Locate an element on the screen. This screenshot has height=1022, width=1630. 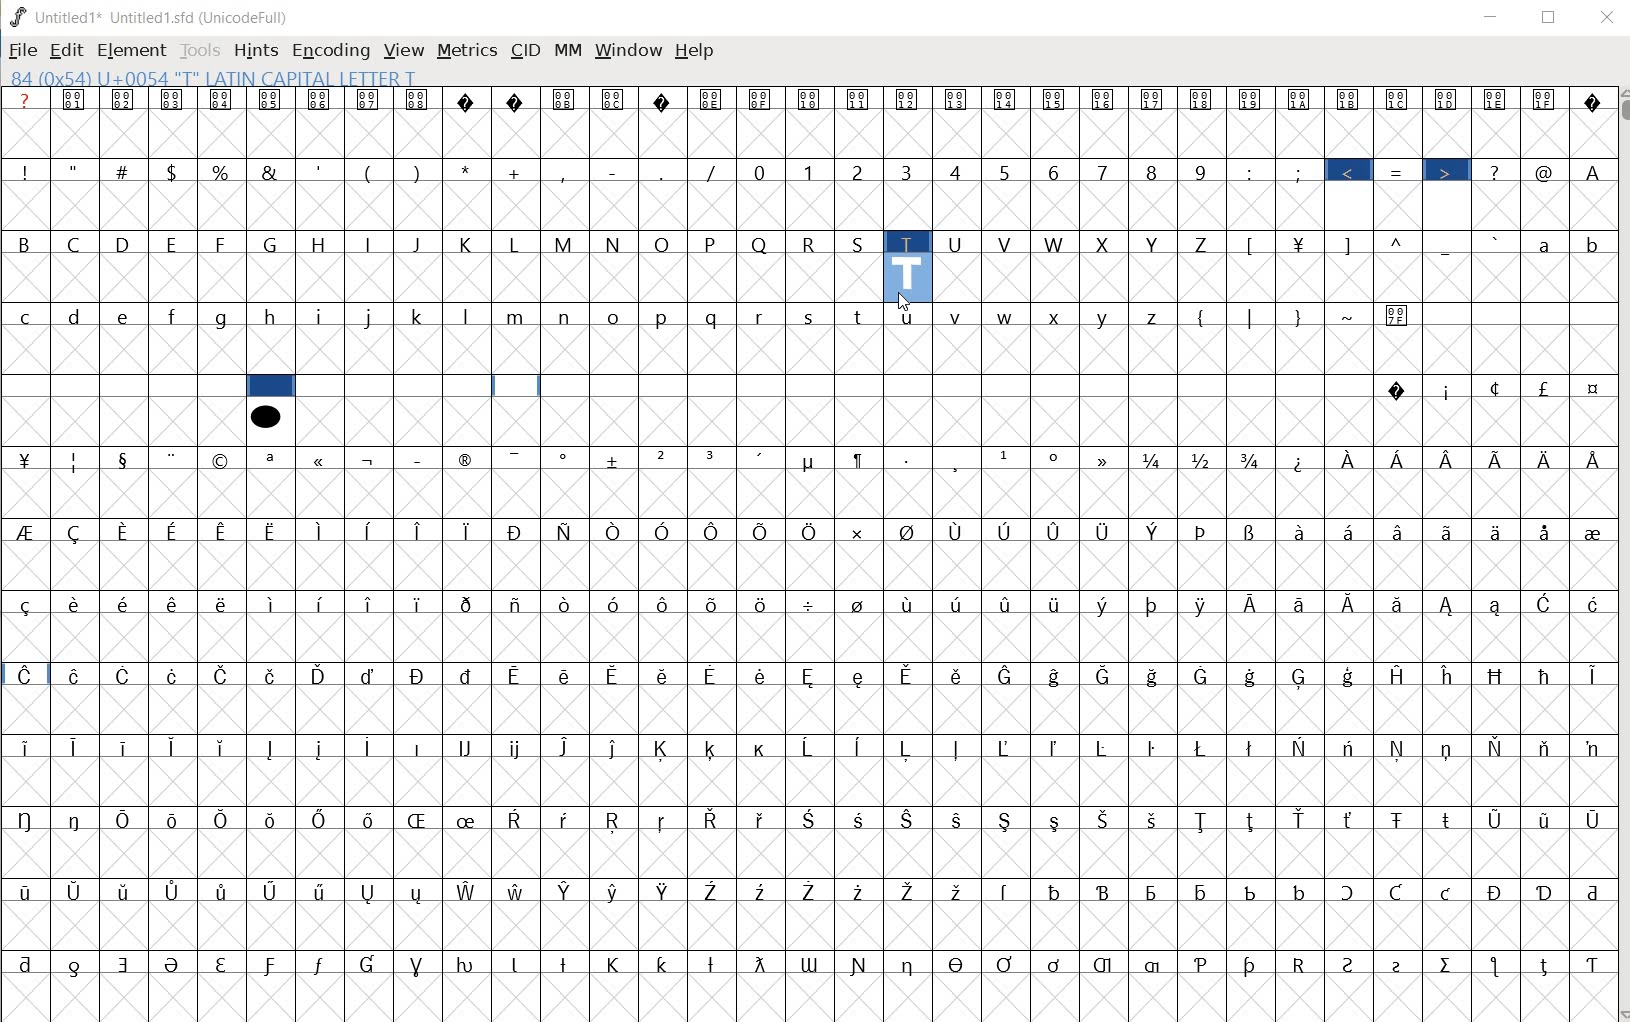
Symbol is located at coordinates (1547, 458).